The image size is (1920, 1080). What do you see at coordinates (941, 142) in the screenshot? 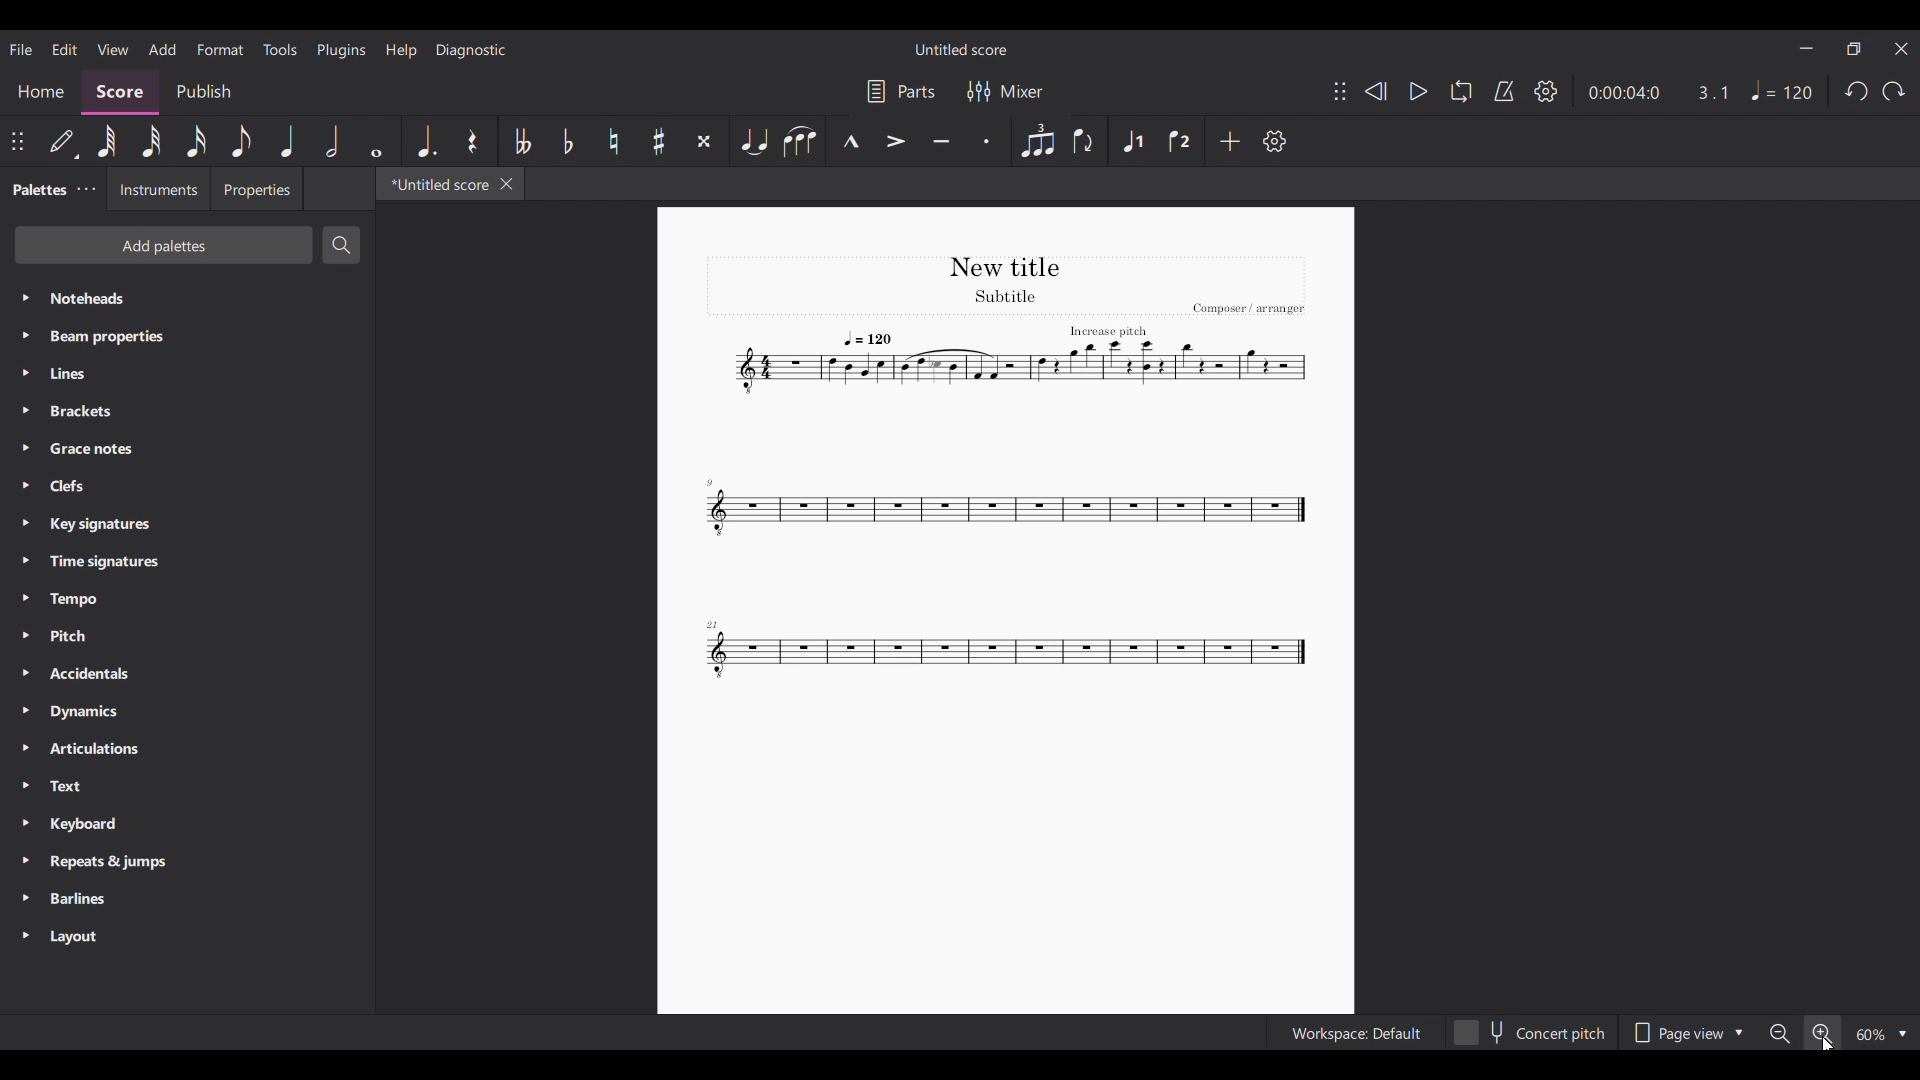
I see `Tenuto` at bounding box center [941, 142].